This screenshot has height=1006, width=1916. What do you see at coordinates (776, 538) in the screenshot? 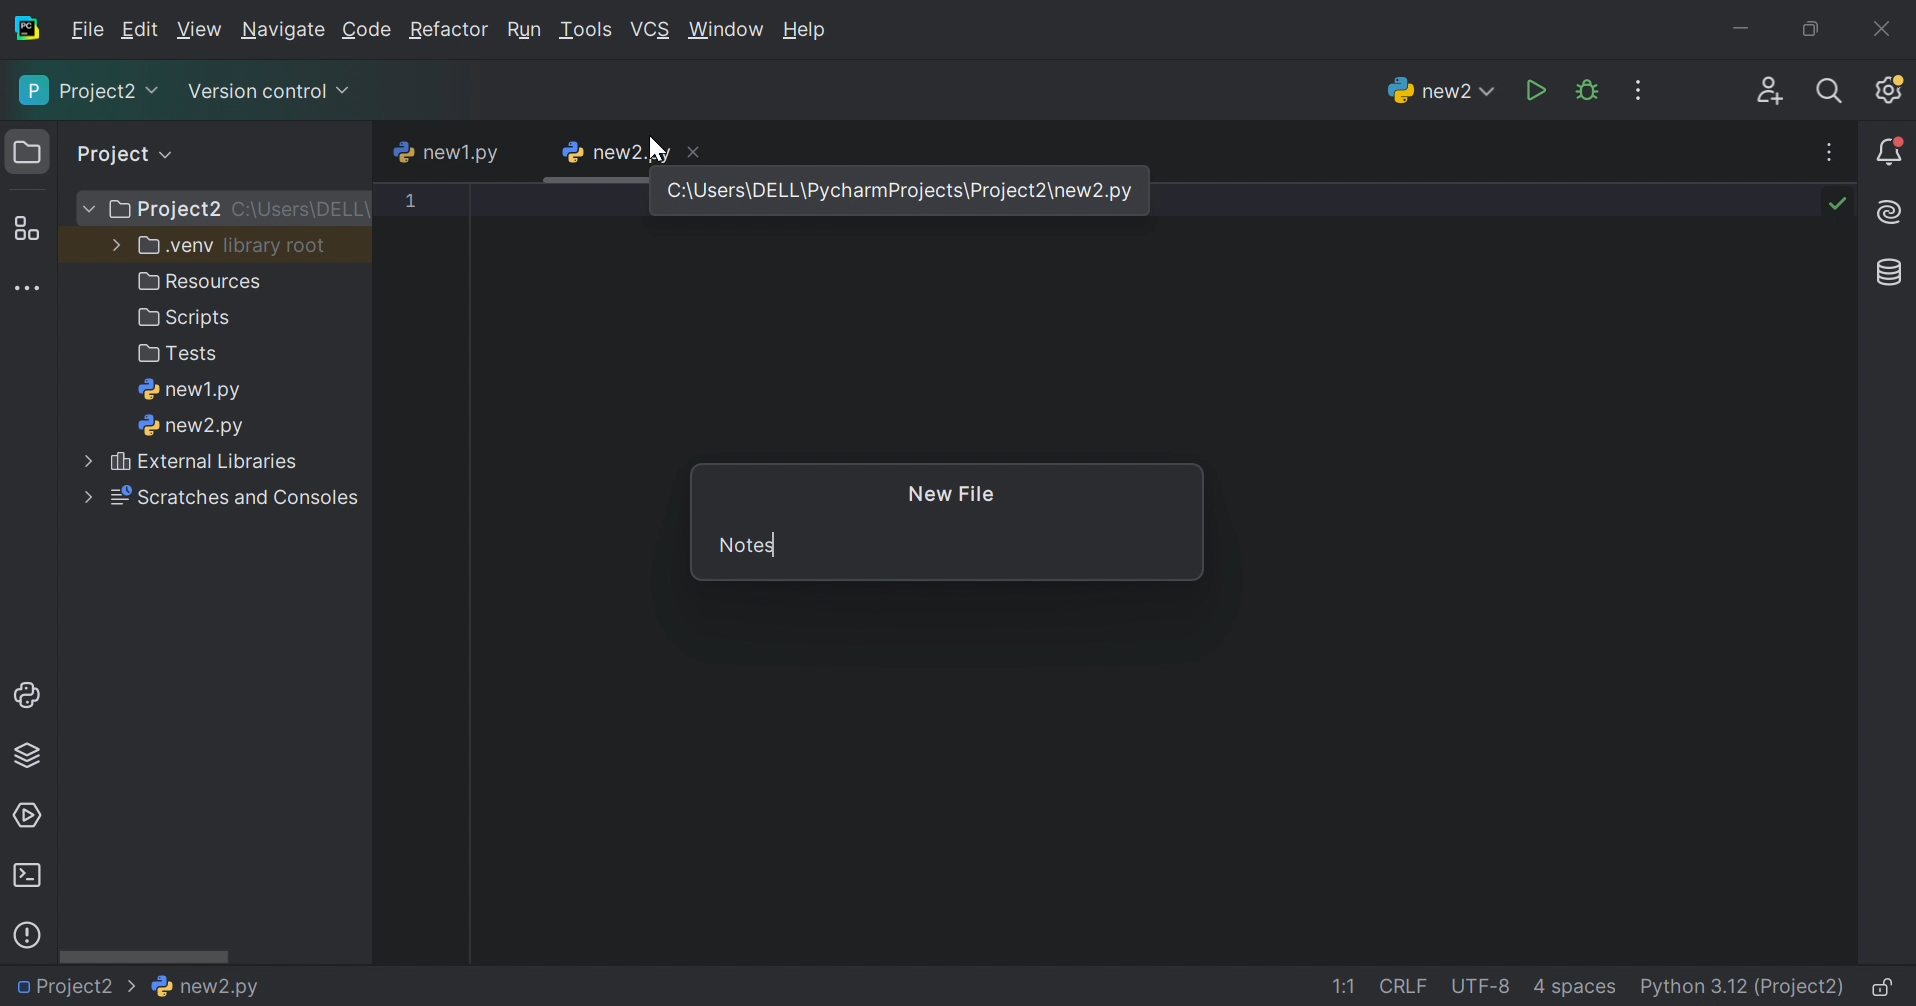
I see `typing cursor` at bounding box center [776, 538].